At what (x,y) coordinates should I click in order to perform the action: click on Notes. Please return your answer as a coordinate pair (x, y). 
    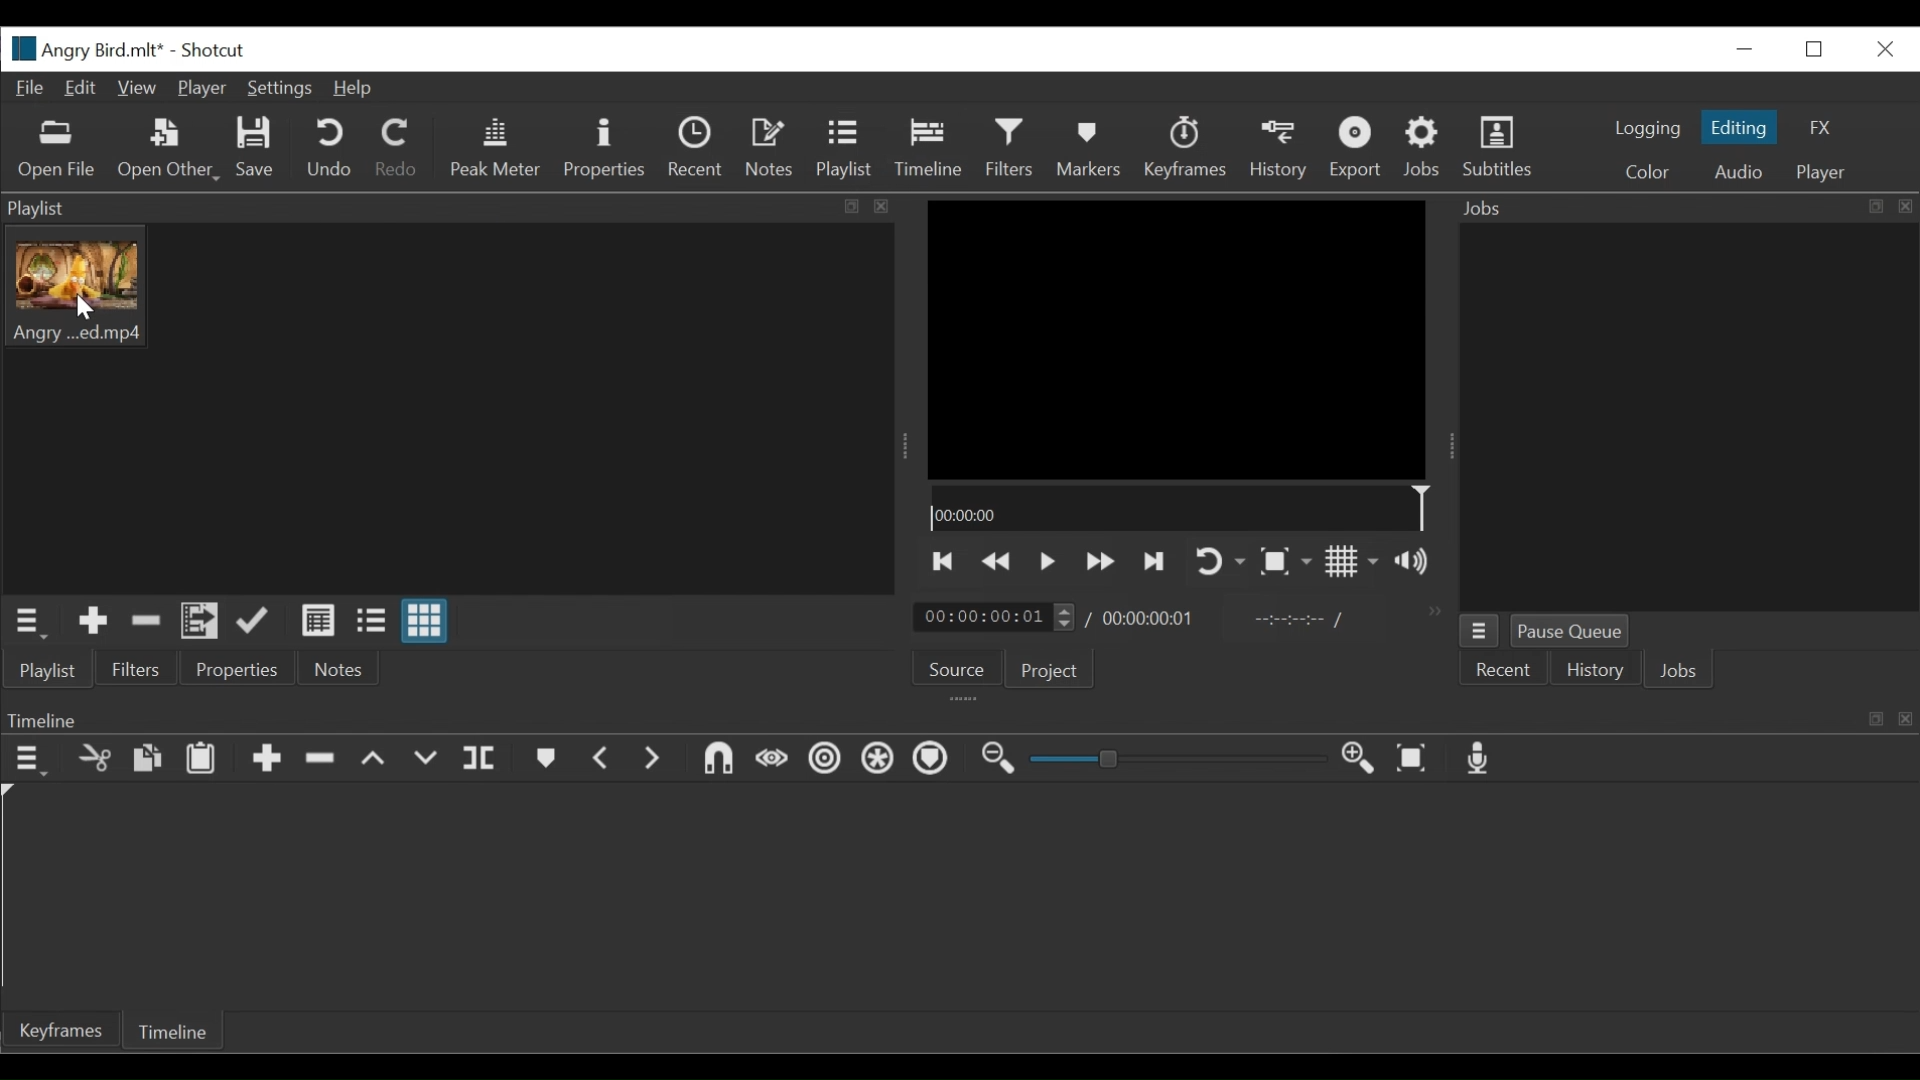
    Looking at the image, I should click on (335, 671).